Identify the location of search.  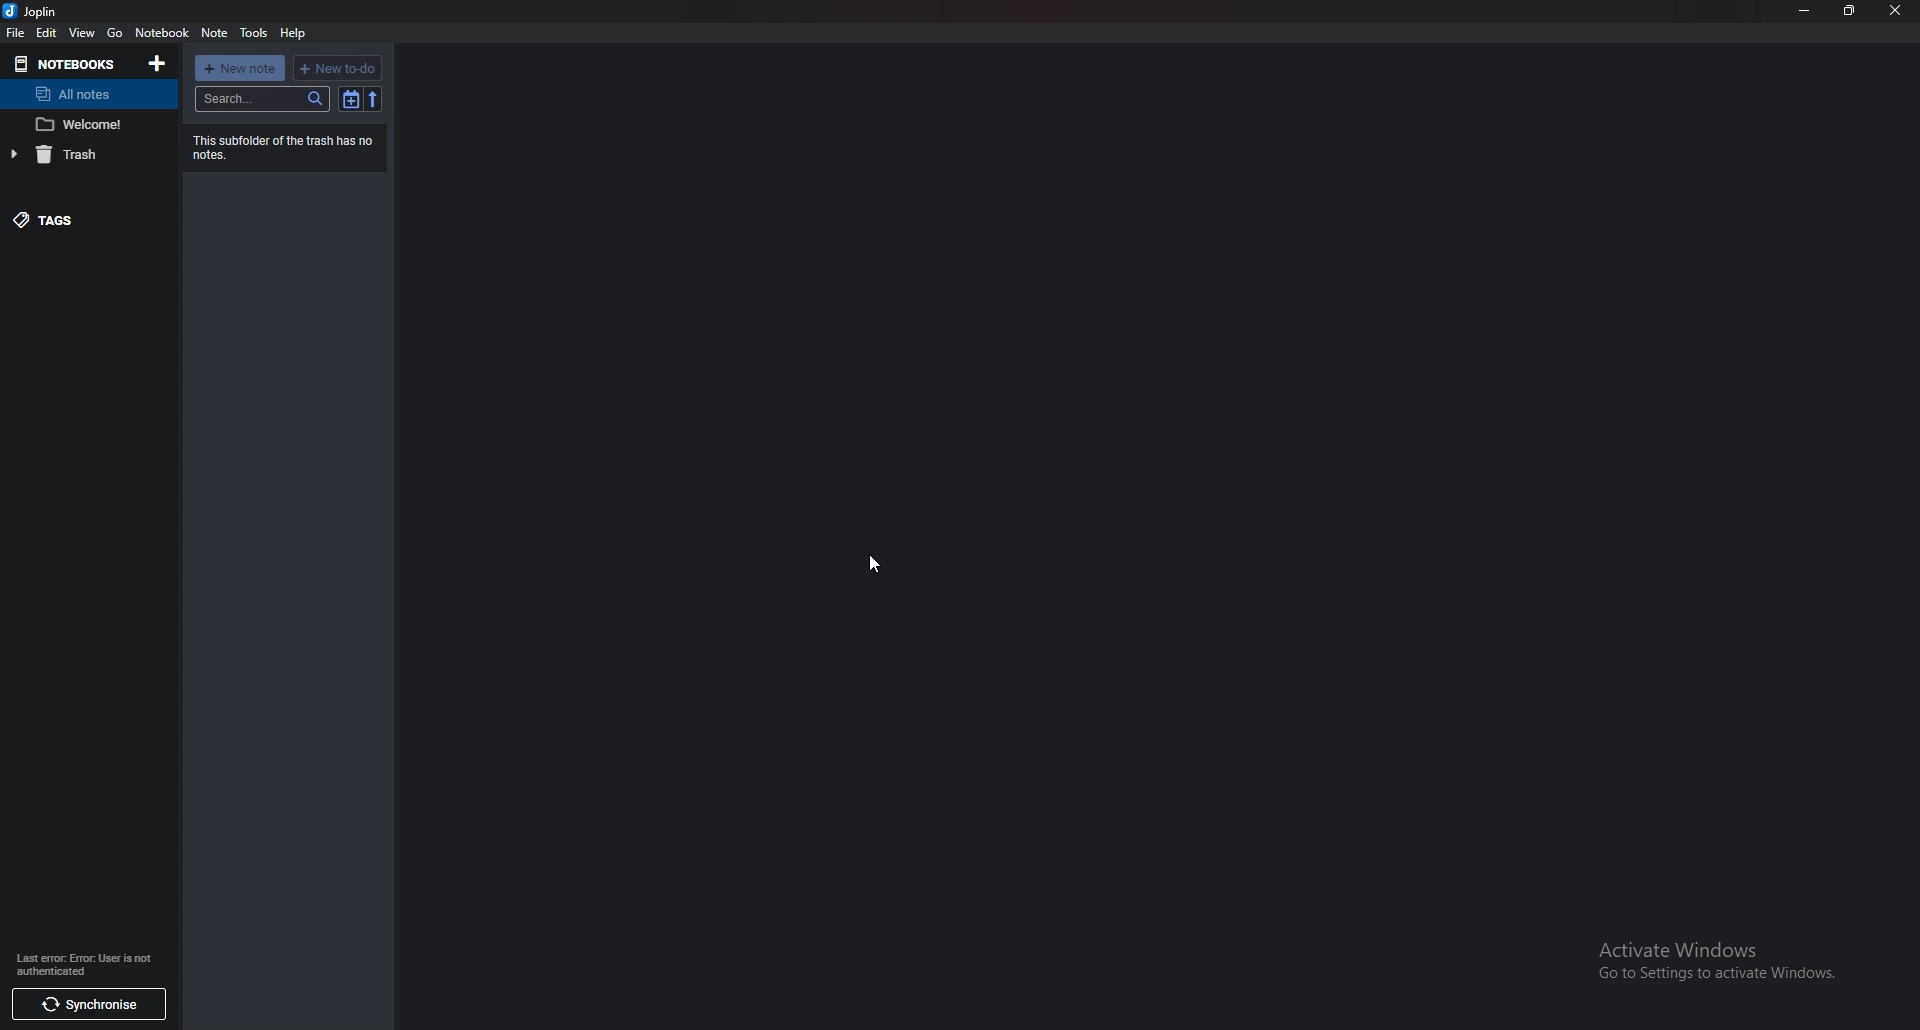
(262, 98).